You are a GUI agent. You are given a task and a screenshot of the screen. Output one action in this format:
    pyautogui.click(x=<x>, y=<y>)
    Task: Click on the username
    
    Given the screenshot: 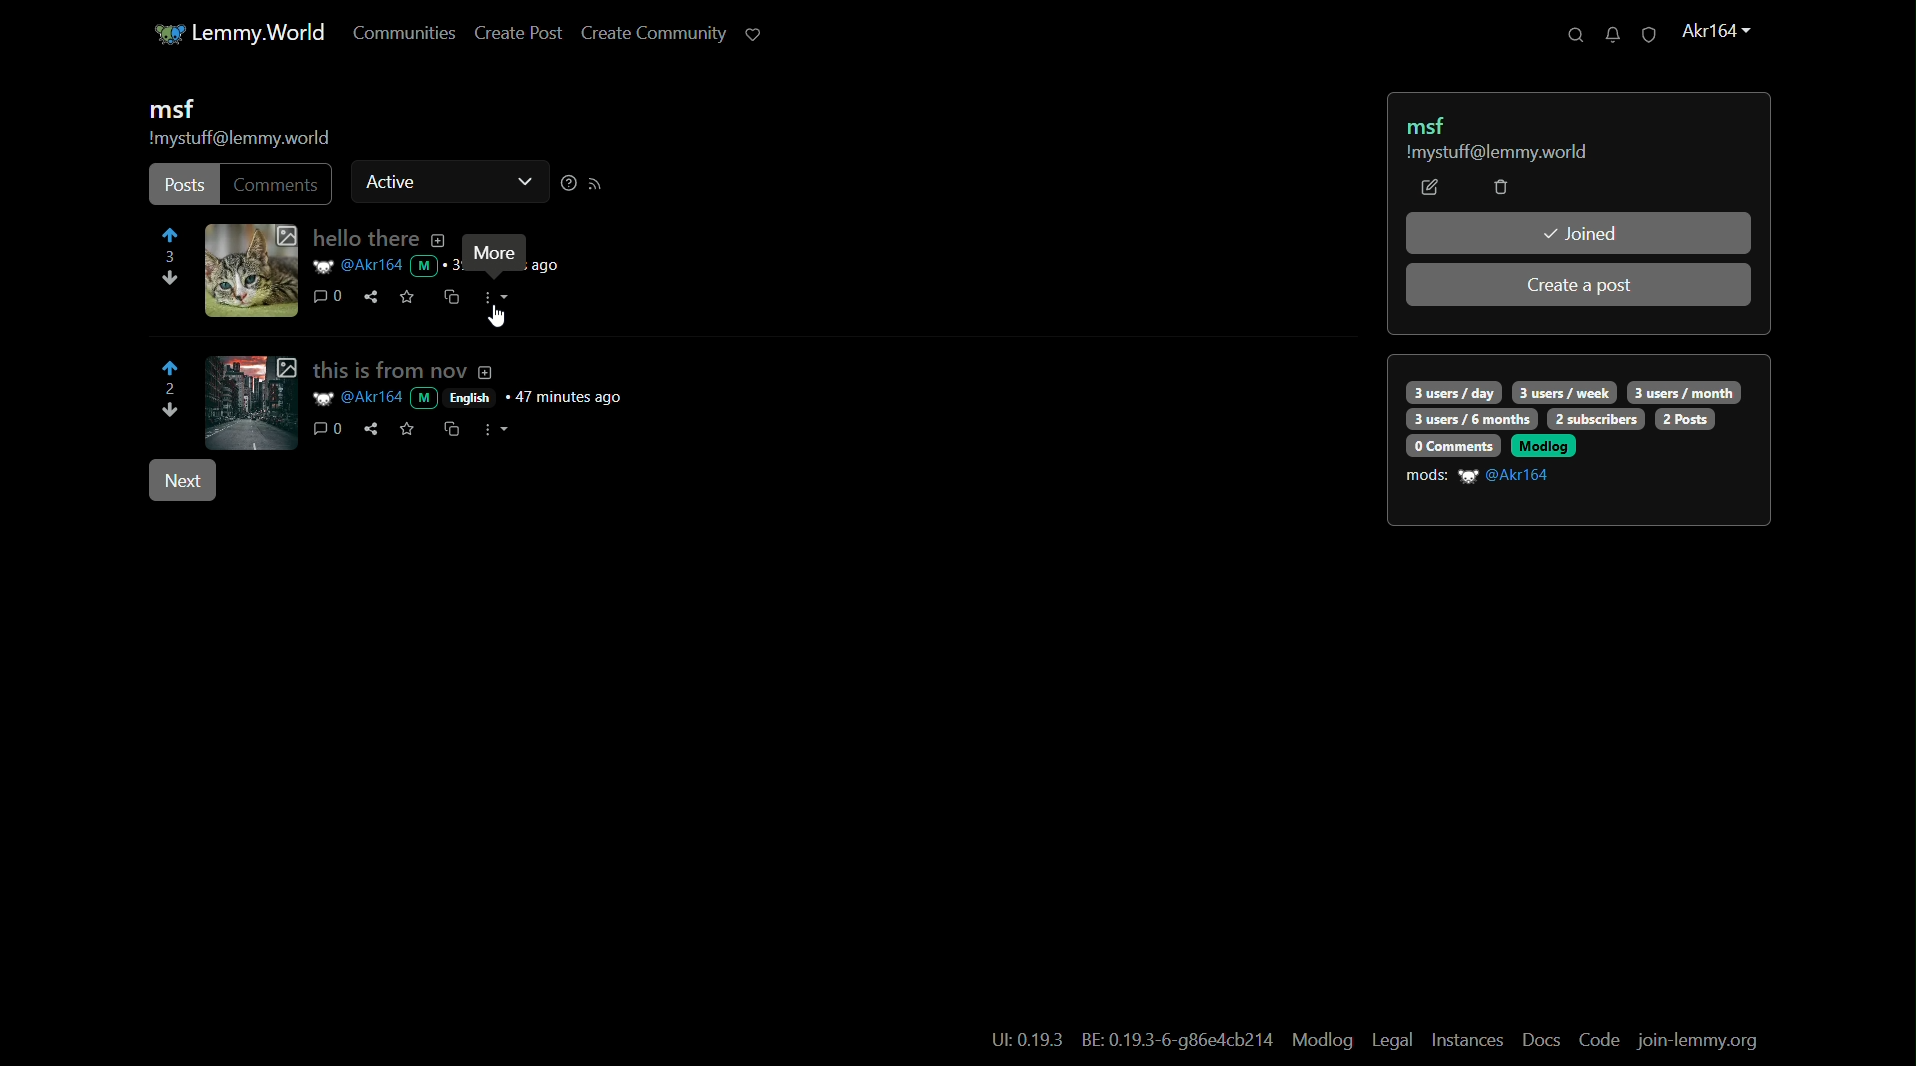 What is the action you would take?
    pyautogui.click(x=1508, y=476)
    